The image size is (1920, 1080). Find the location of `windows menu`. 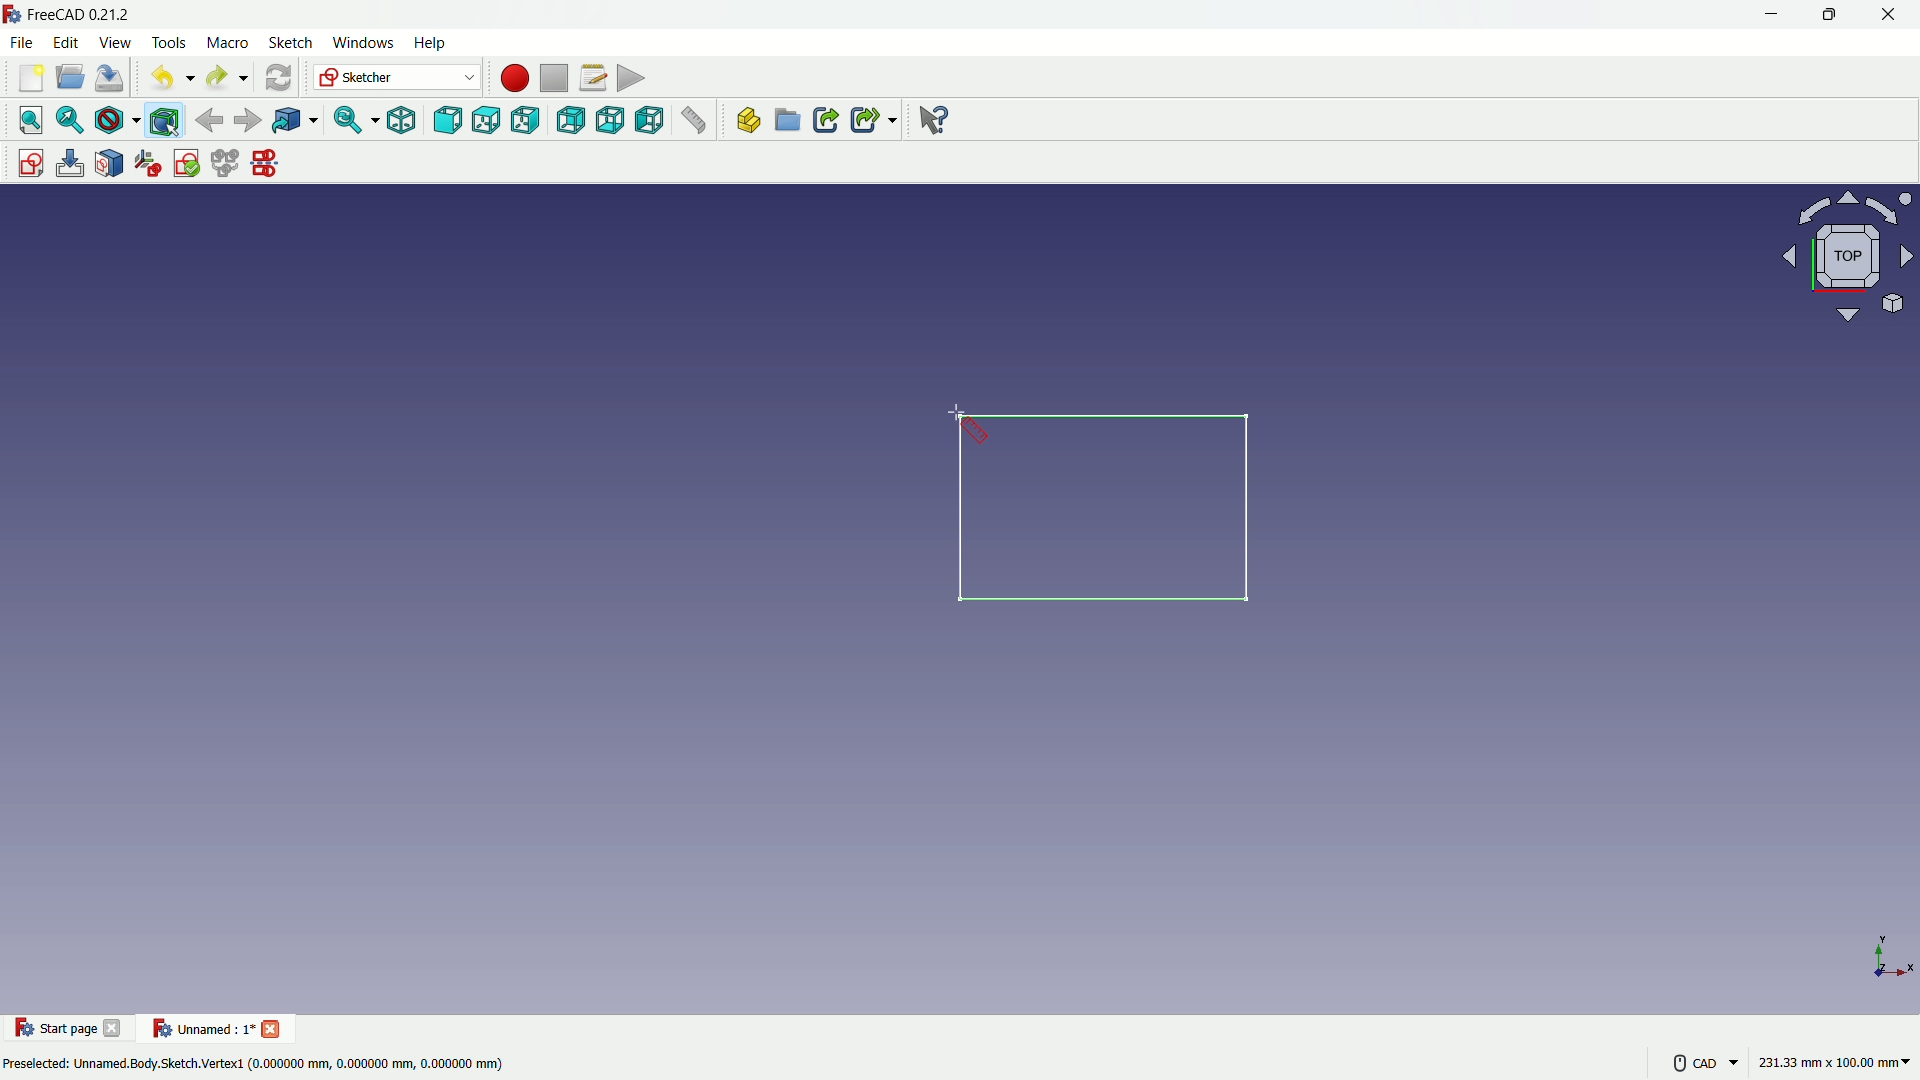

windows menu is located at coordinates (363, 42).